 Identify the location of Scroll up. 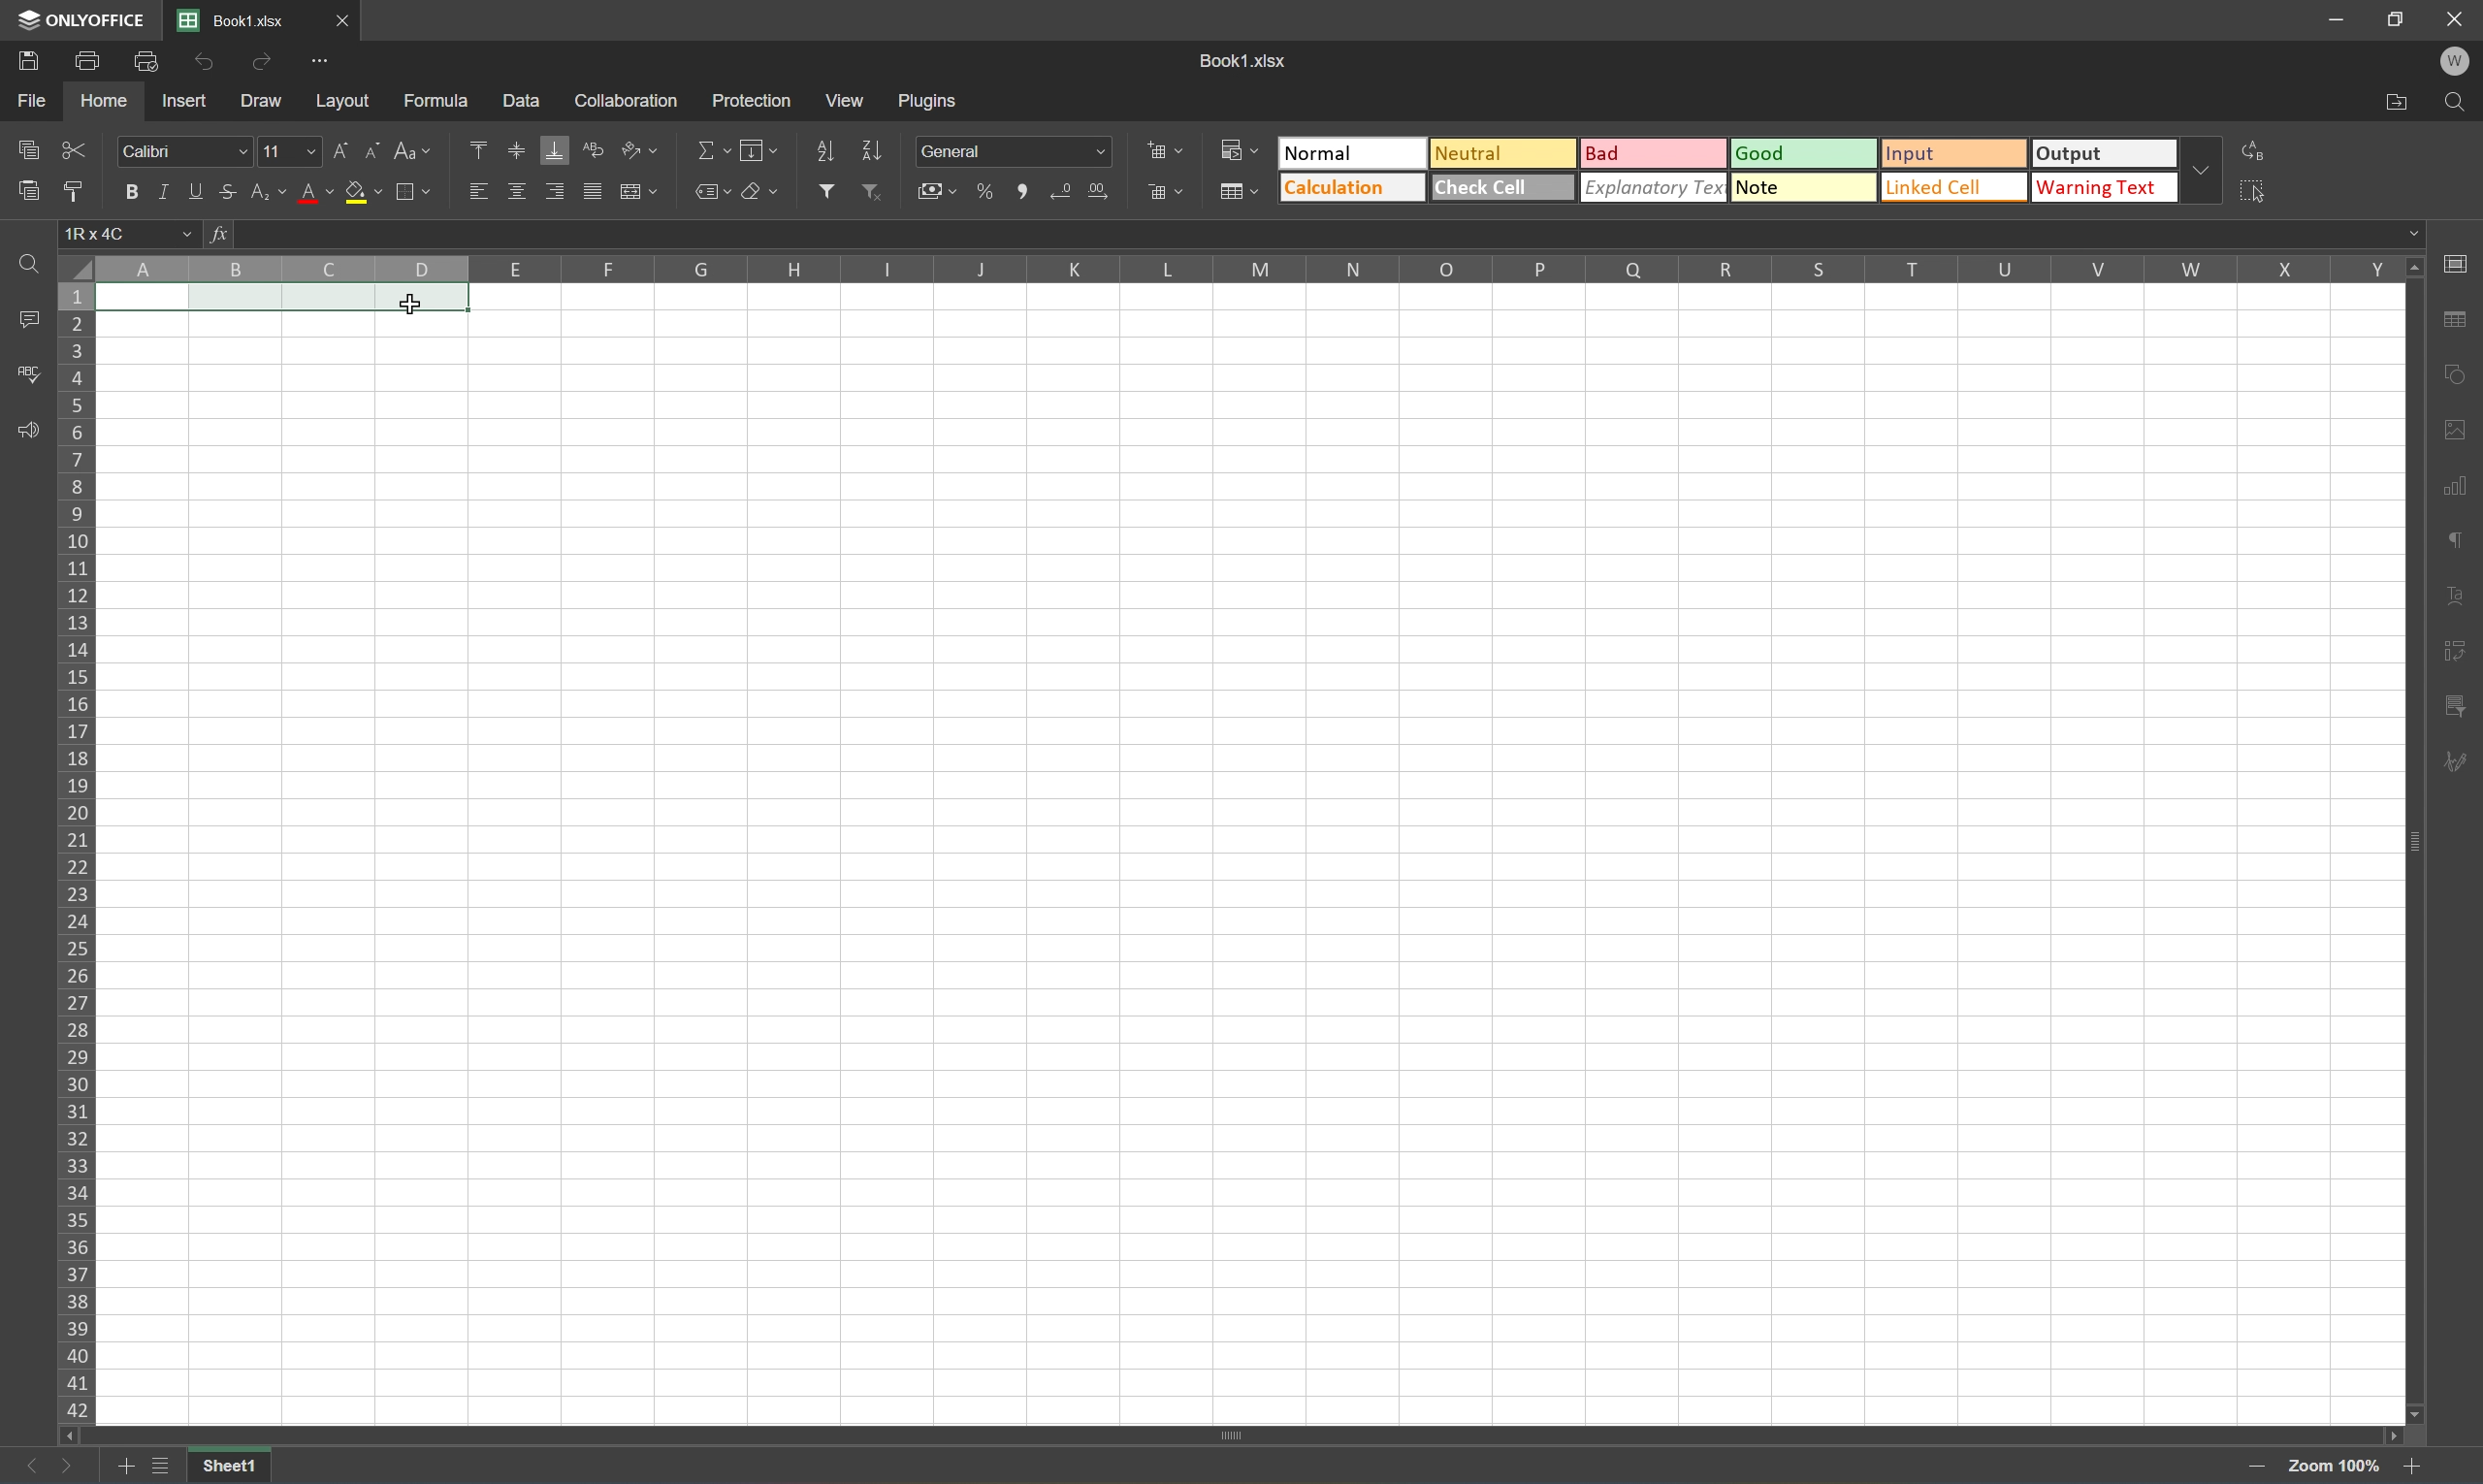
(2415, 269).